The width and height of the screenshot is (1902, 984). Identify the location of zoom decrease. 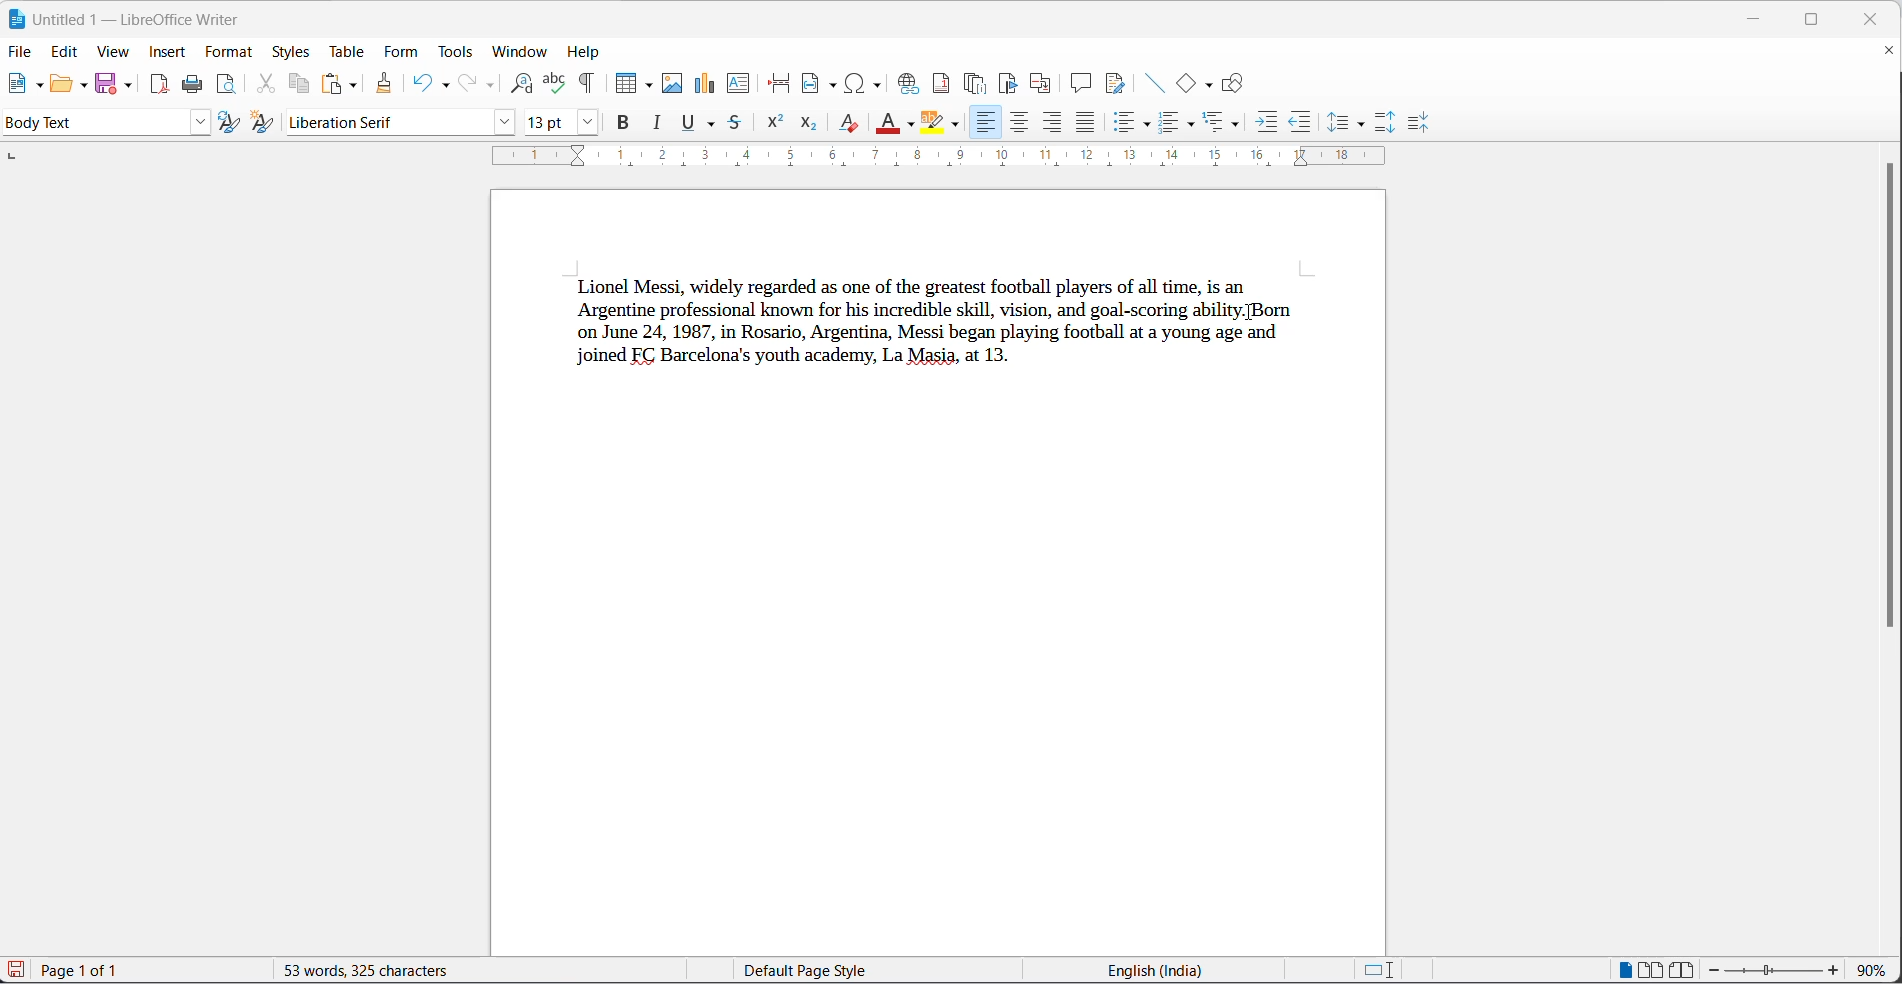
(1712, 970).